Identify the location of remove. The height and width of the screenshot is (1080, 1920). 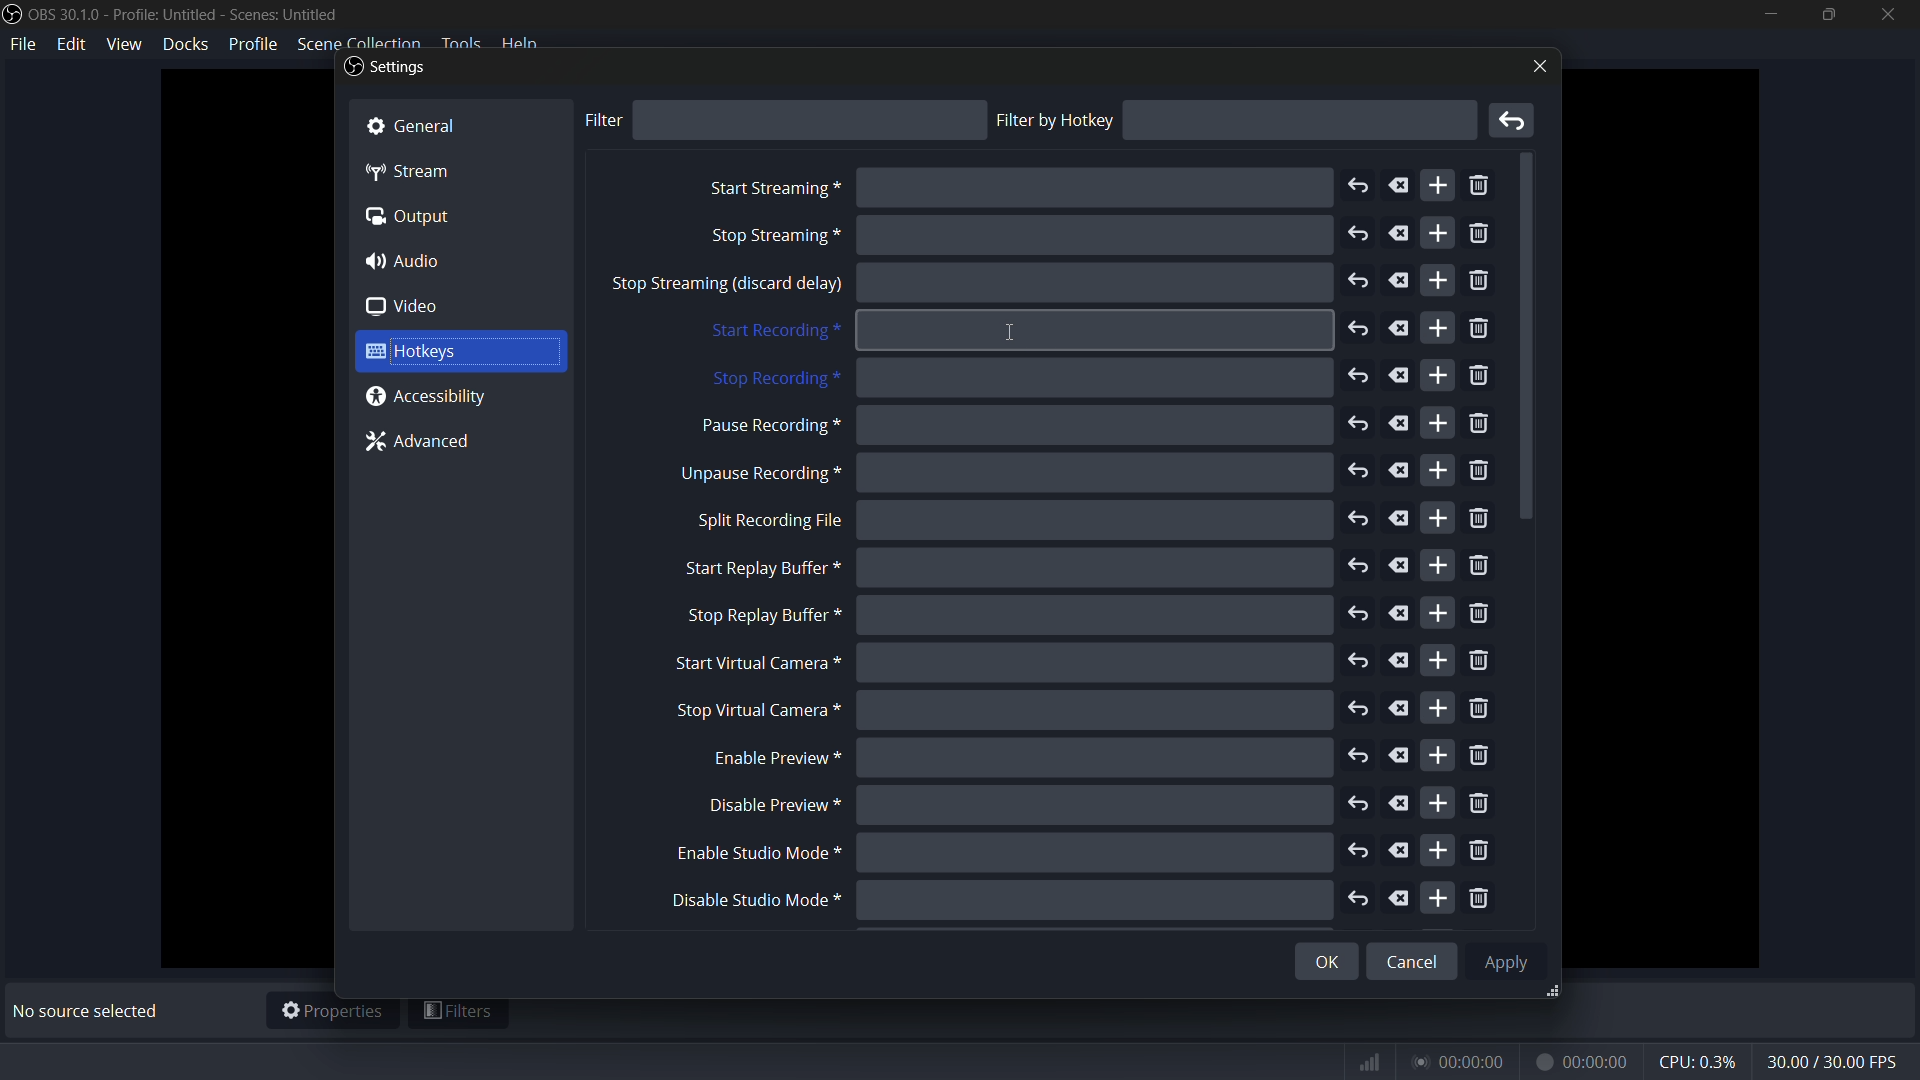
(1481, 662).